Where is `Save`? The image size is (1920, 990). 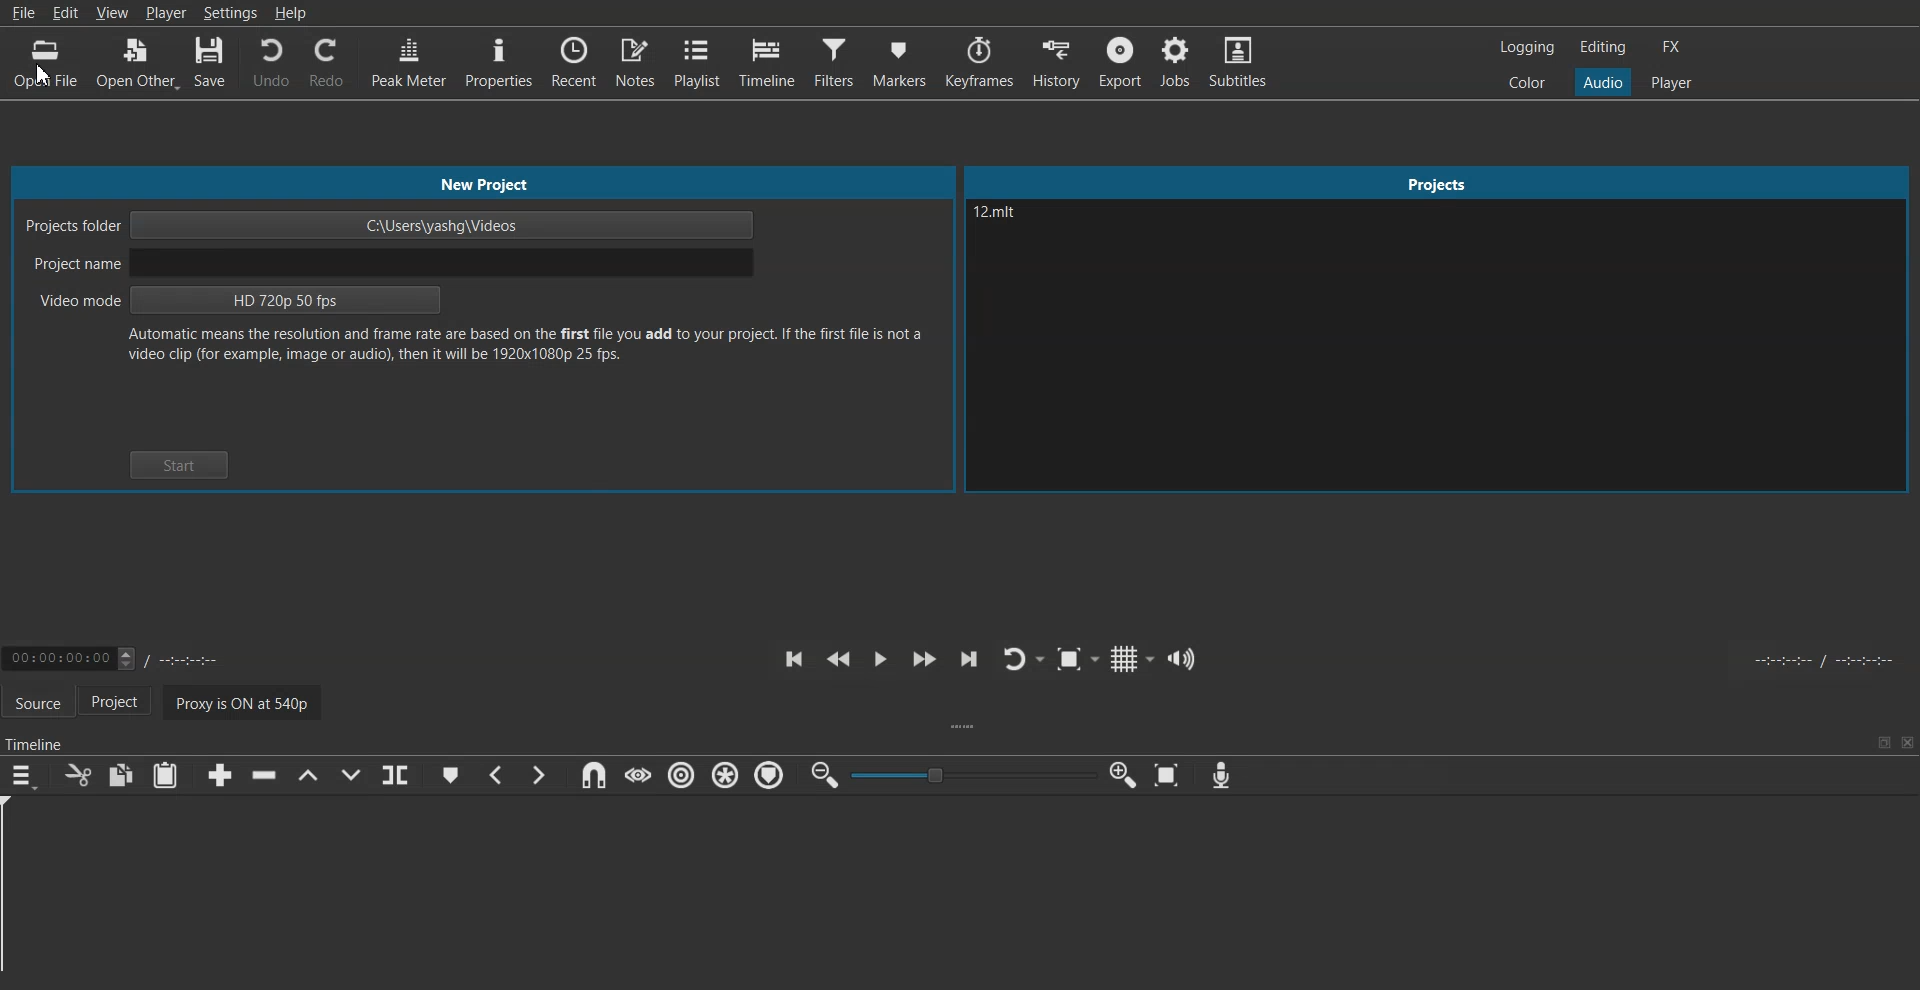
Save is located at coordinates (212, 62).